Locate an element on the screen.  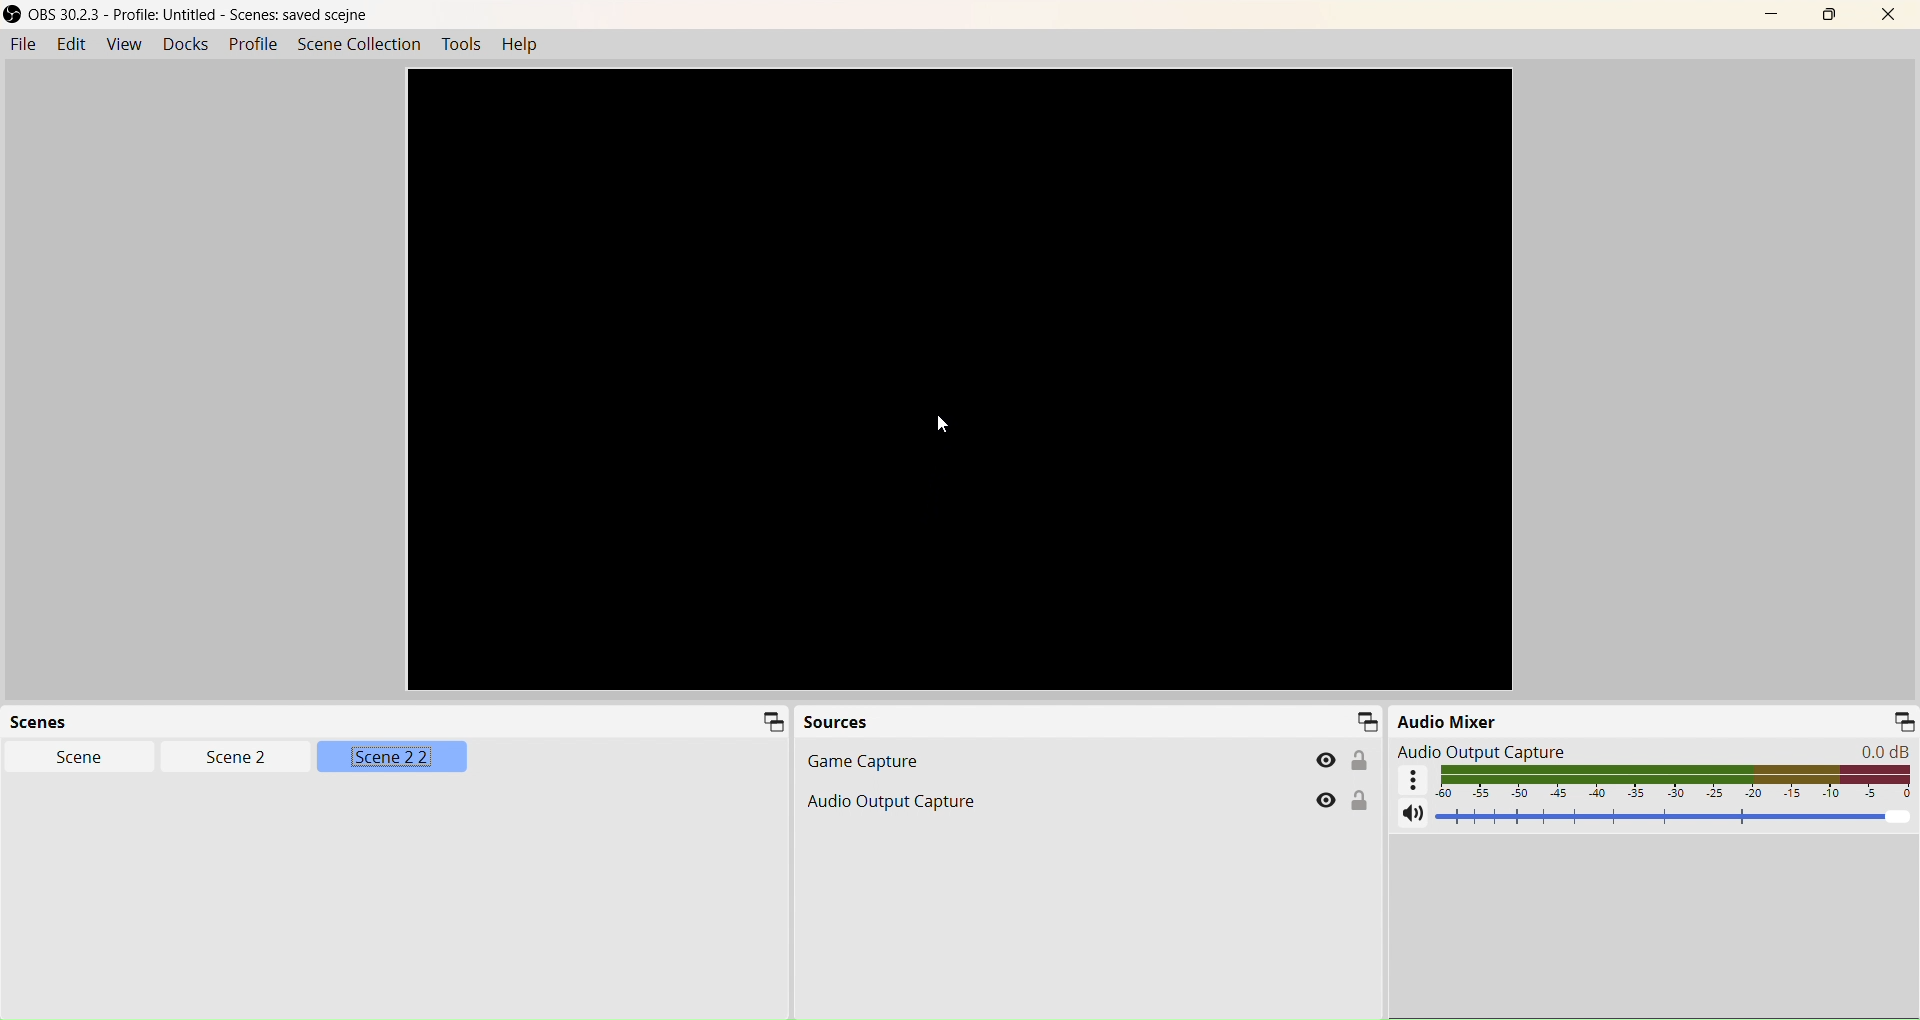
Scene is located at coordinates (79, 757).